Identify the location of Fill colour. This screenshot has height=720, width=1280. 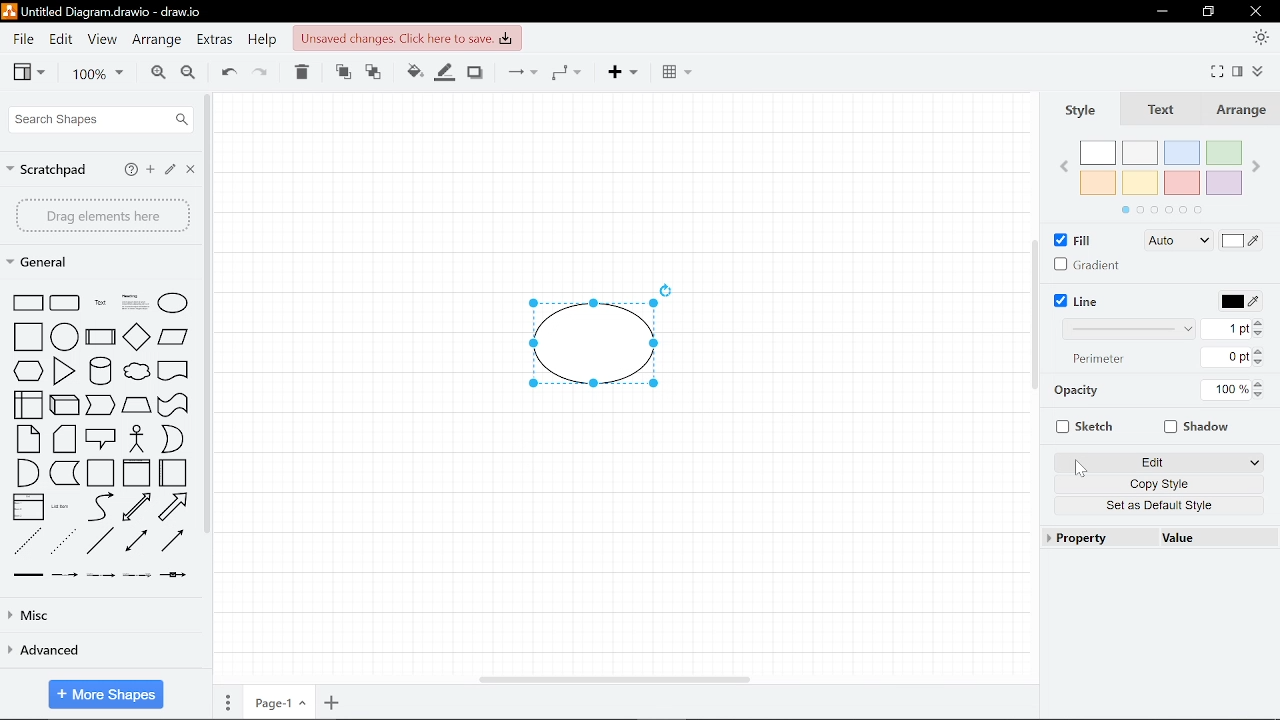
(412, 73).